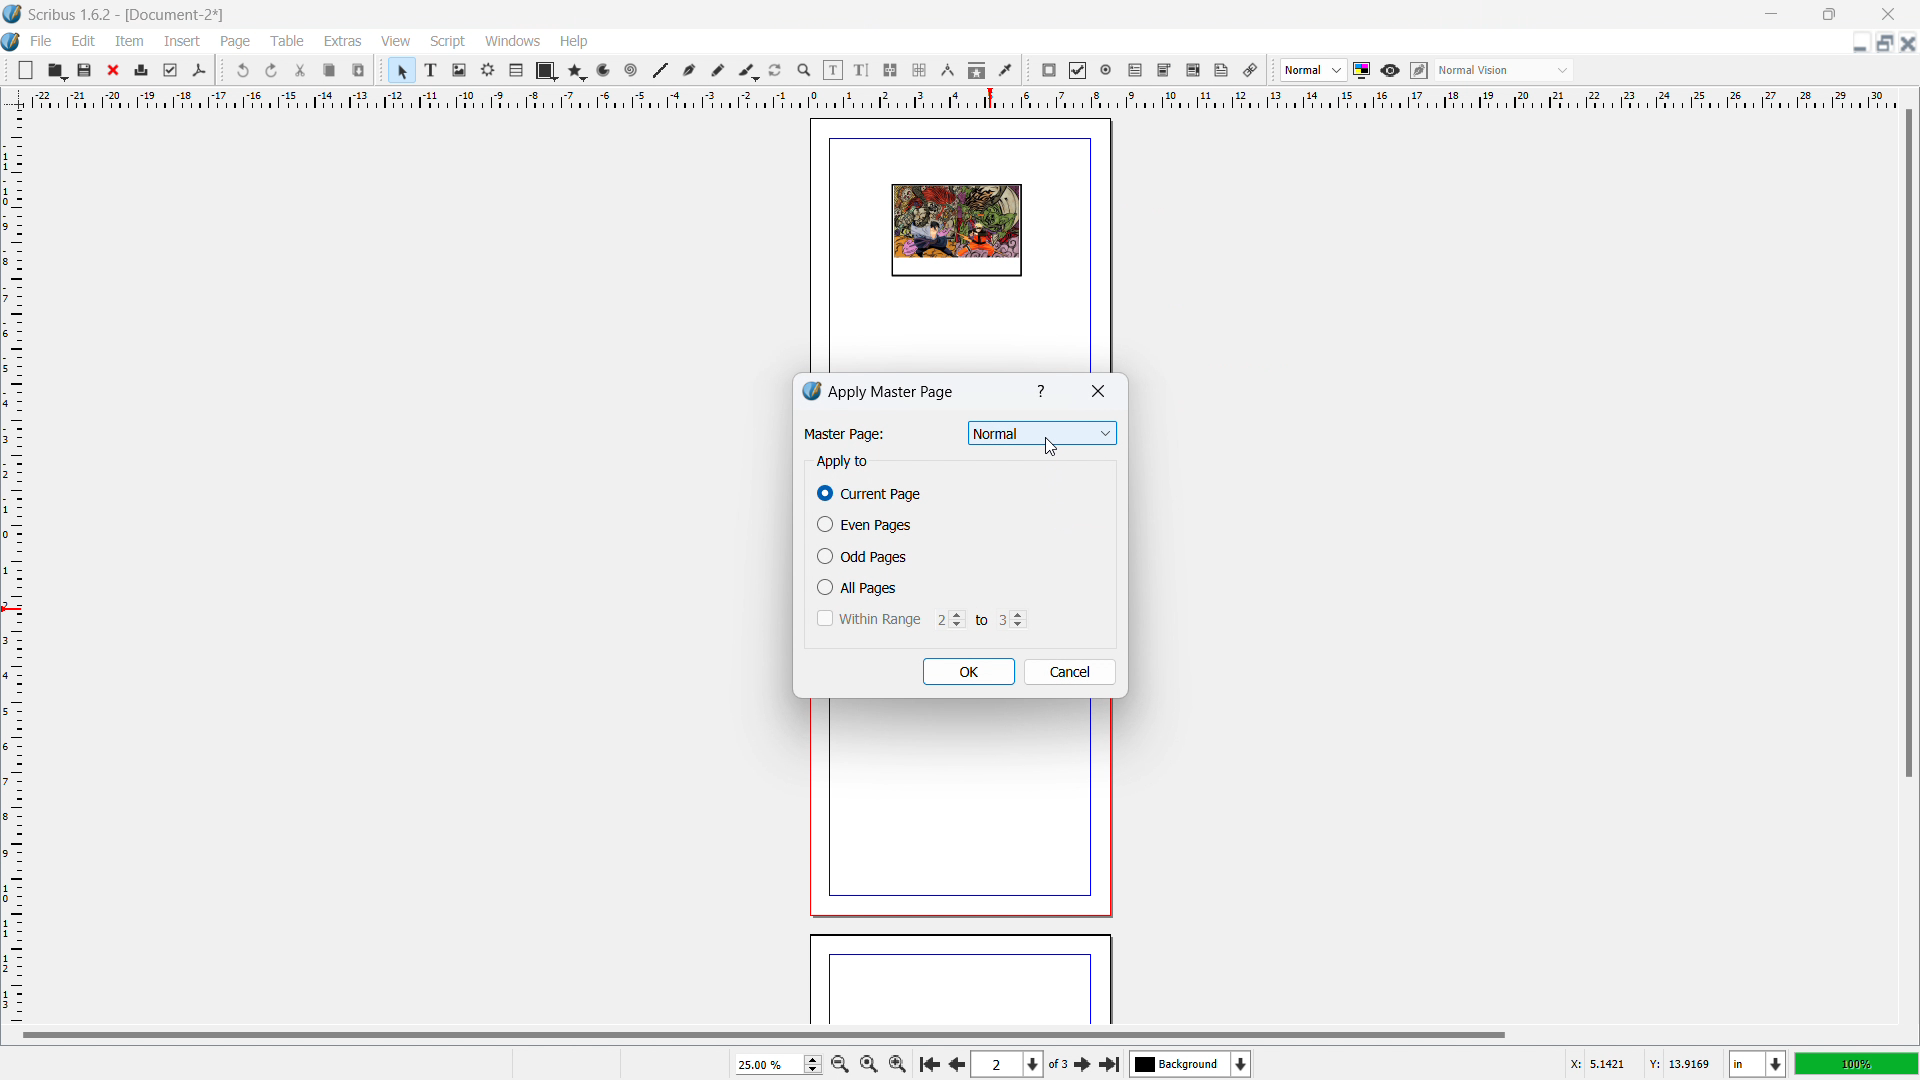 Image resolution: width=1920 pixels, height=1080 pixels. What do you see at coordinates (331, 70) in the screenshot?
I see `copy` at bounding box center [331, 70].